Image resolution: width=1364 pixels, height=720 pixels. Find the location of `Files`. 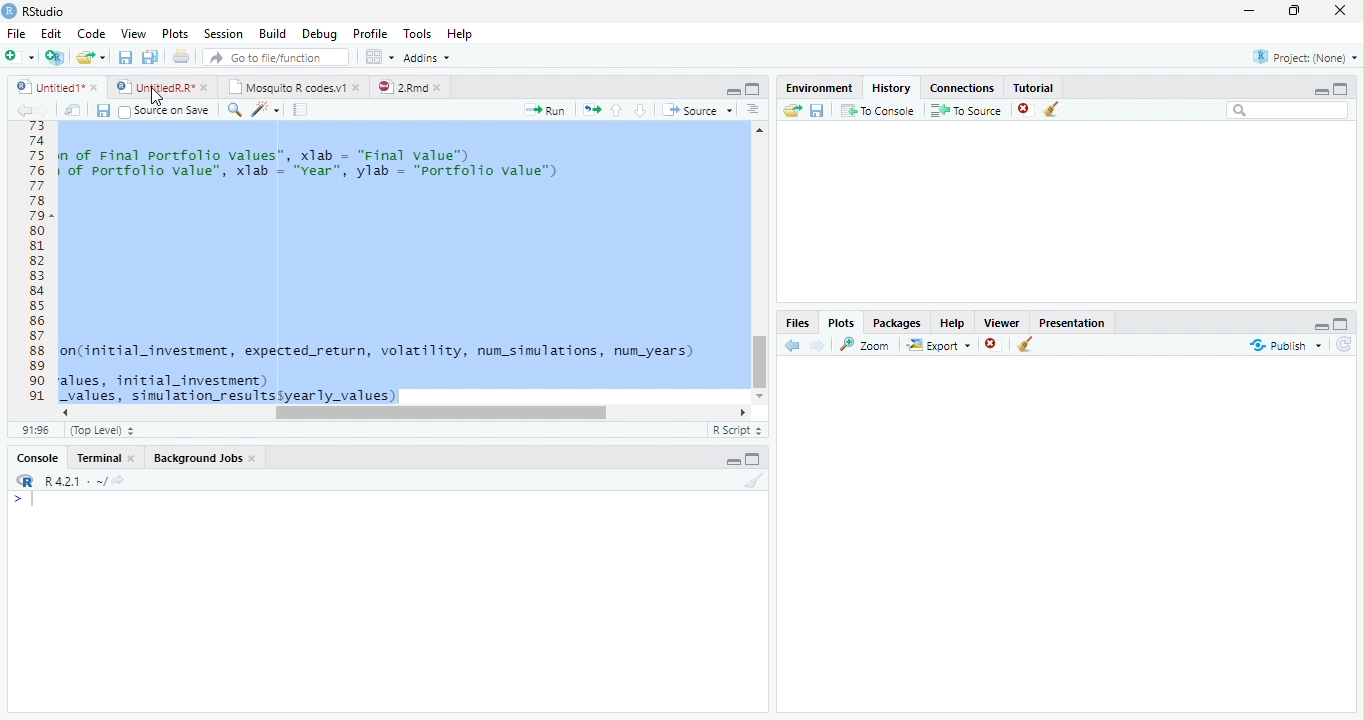

Files is located at coordinates (798, 322).